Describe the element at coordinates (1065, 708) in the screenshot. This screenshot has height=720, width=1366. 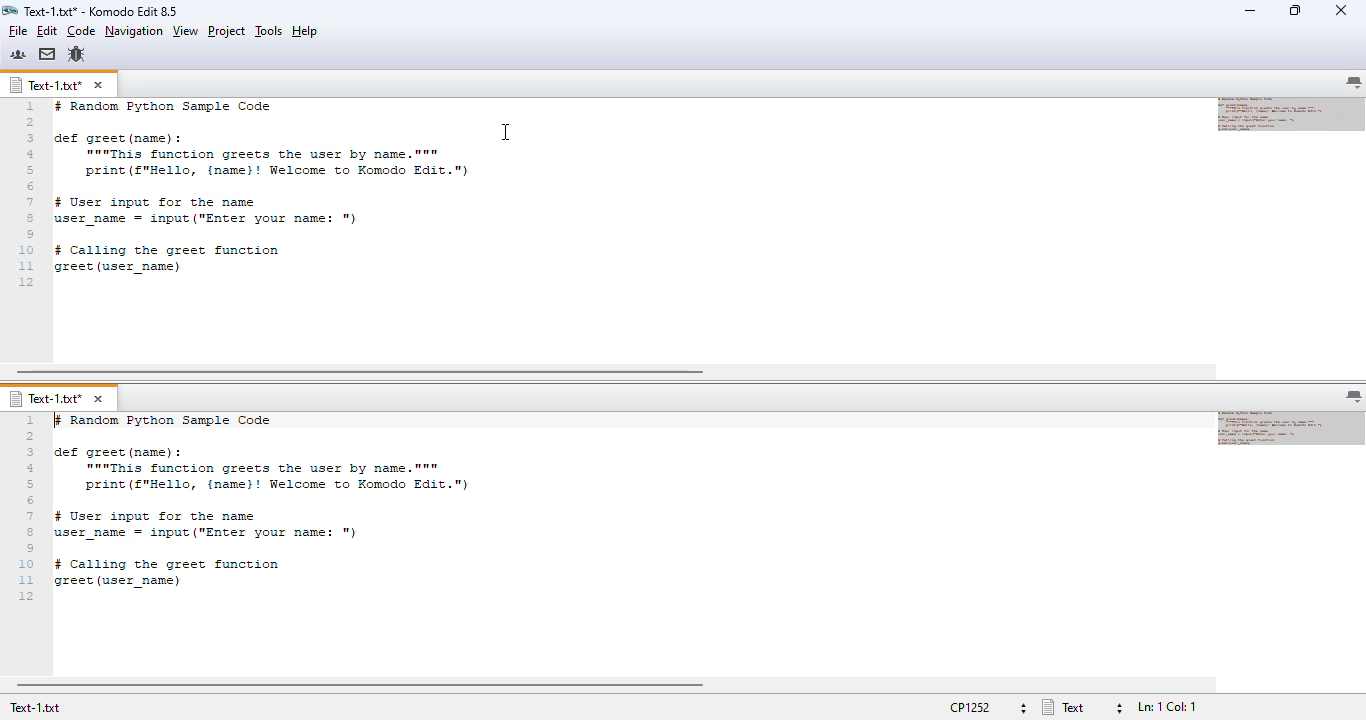
I see `text` at that location.